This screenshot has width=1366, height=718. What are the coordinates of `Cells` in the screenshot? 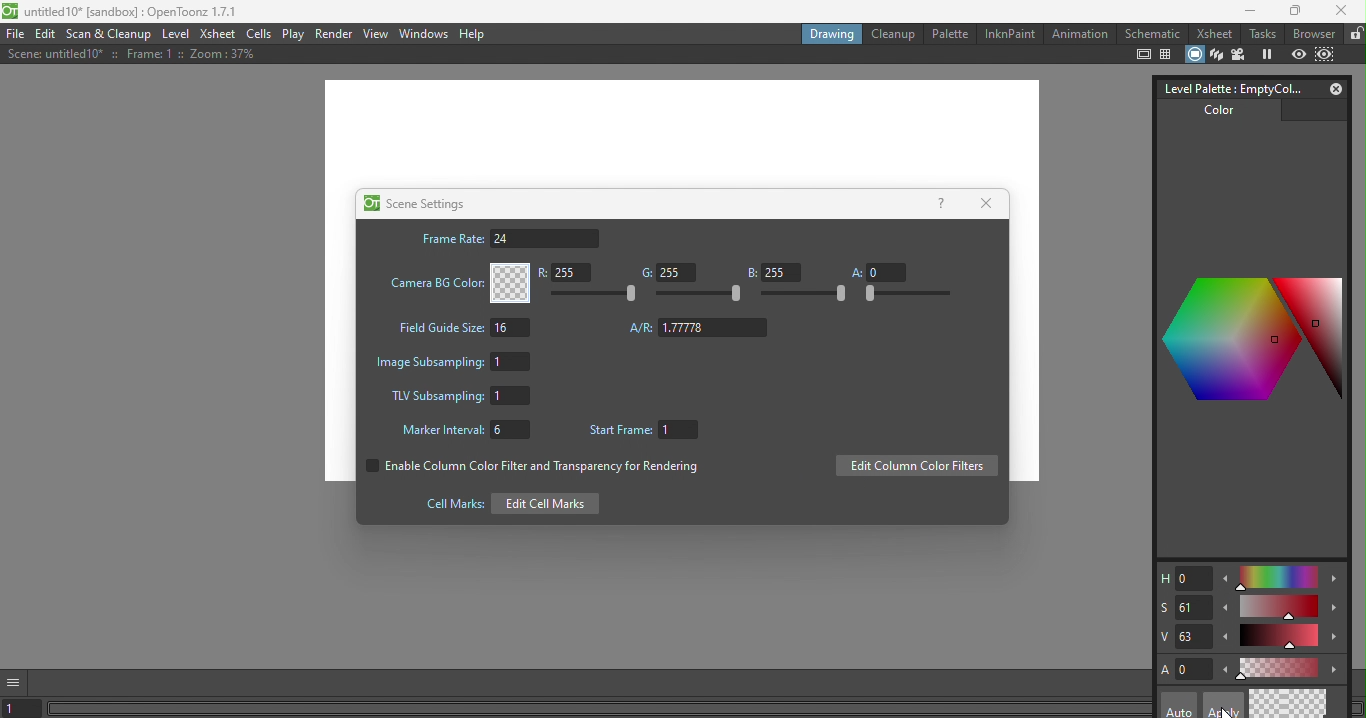 It's located at (260, 34).